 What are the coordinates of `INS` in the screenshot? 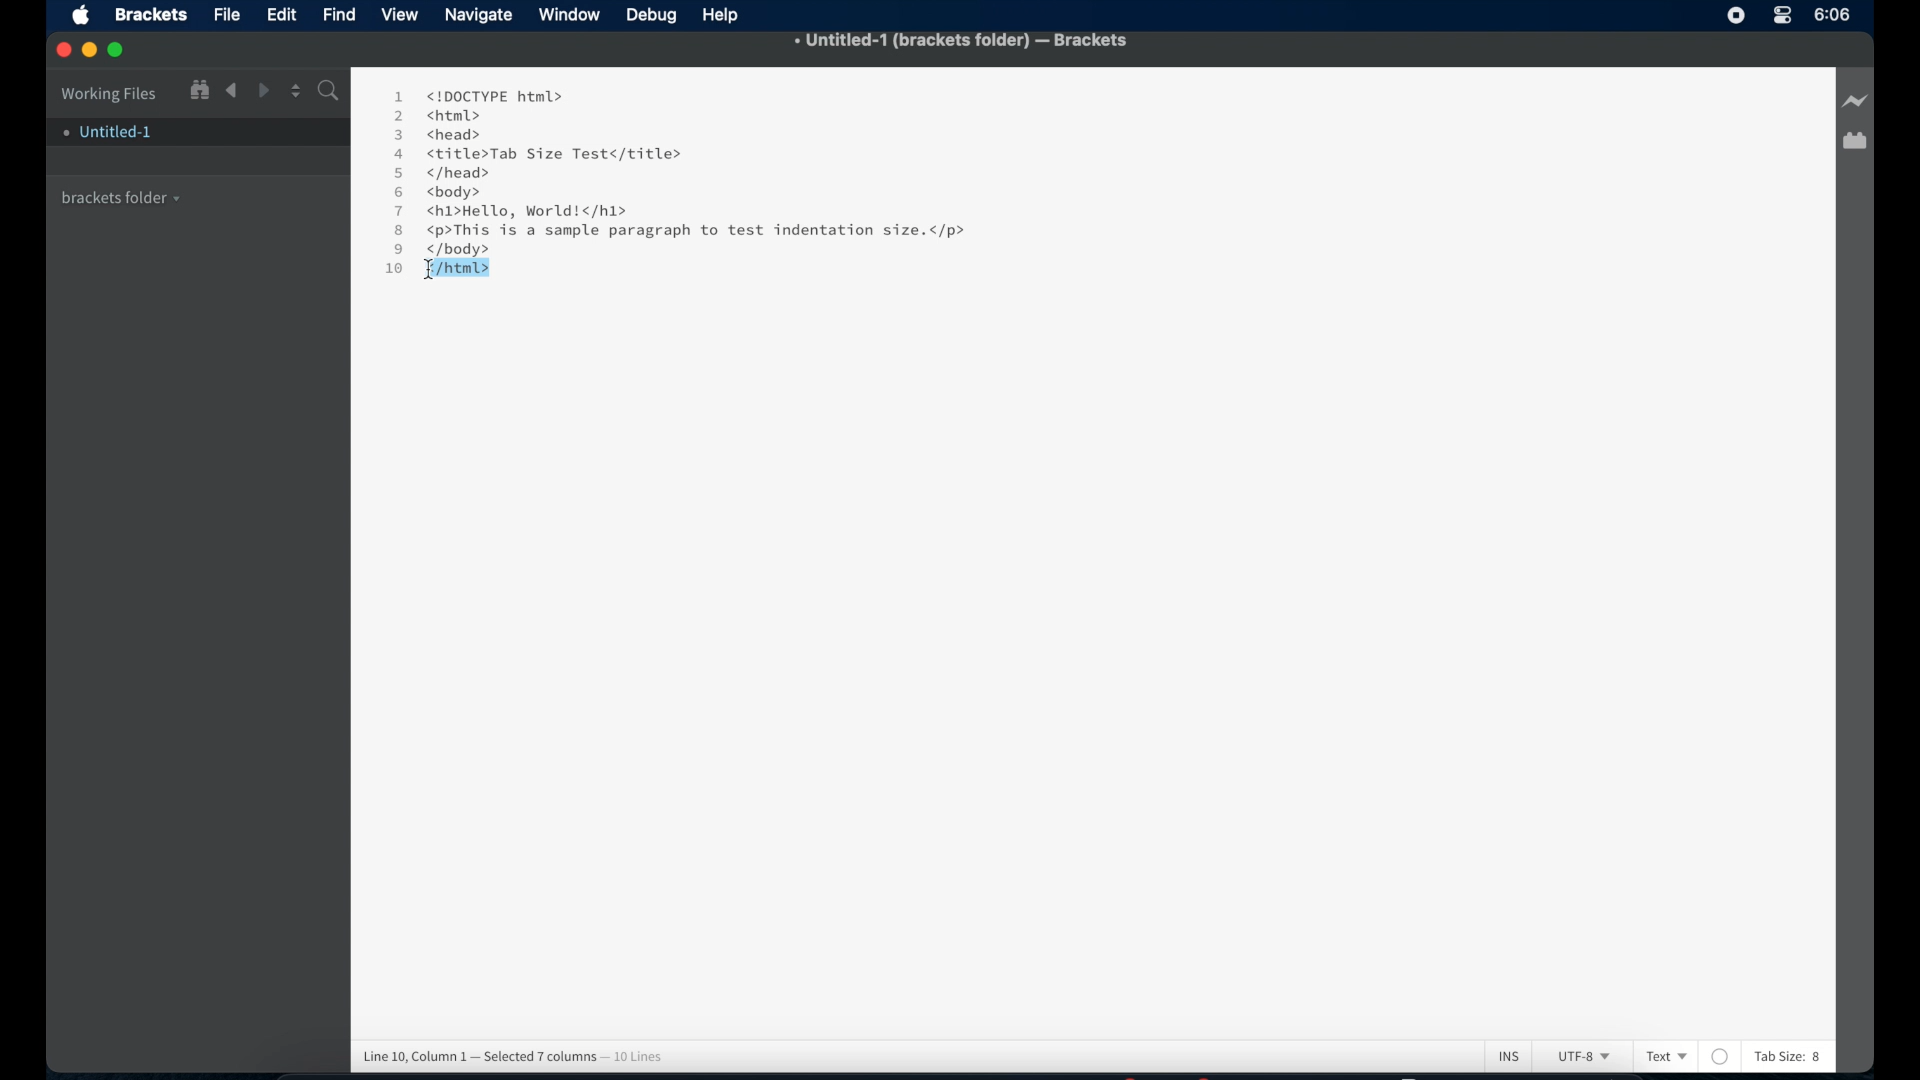 It's located at (1509, 1055).